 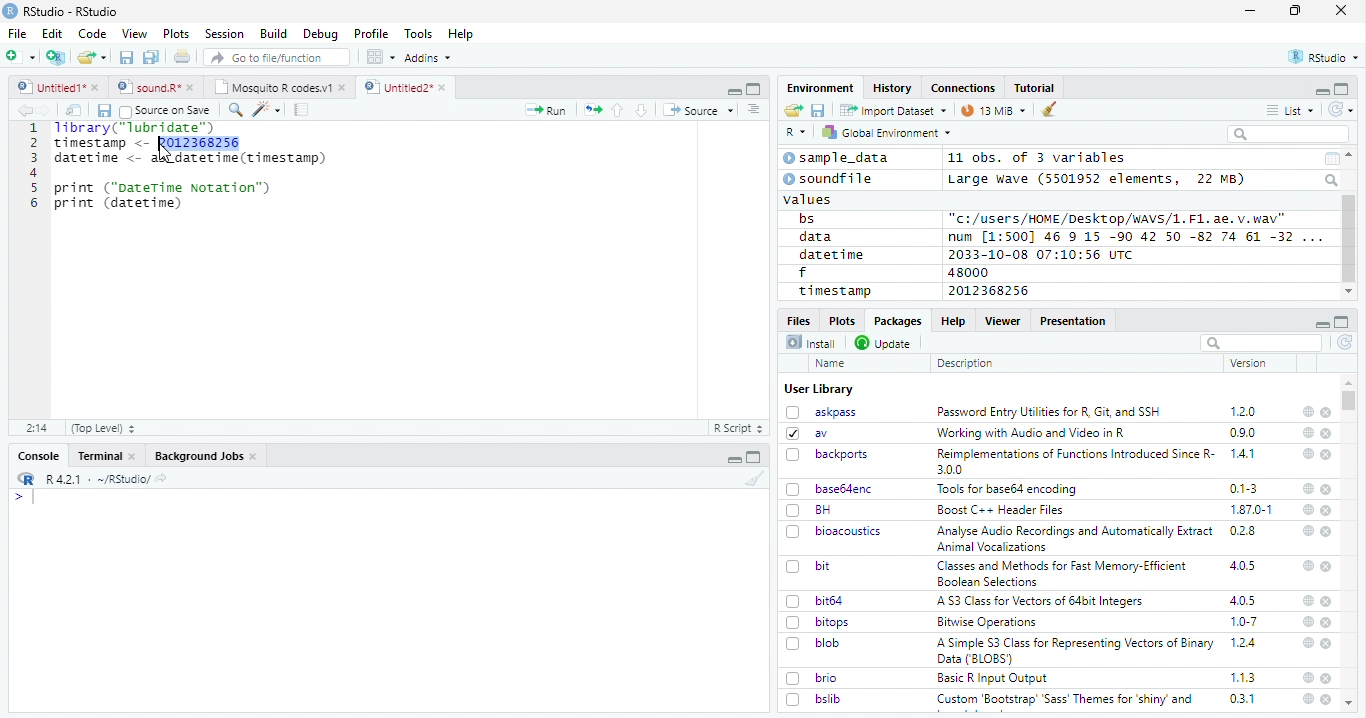 I want to click on ‘Working with Audio and Video inR, so click(x=1033, y=433).